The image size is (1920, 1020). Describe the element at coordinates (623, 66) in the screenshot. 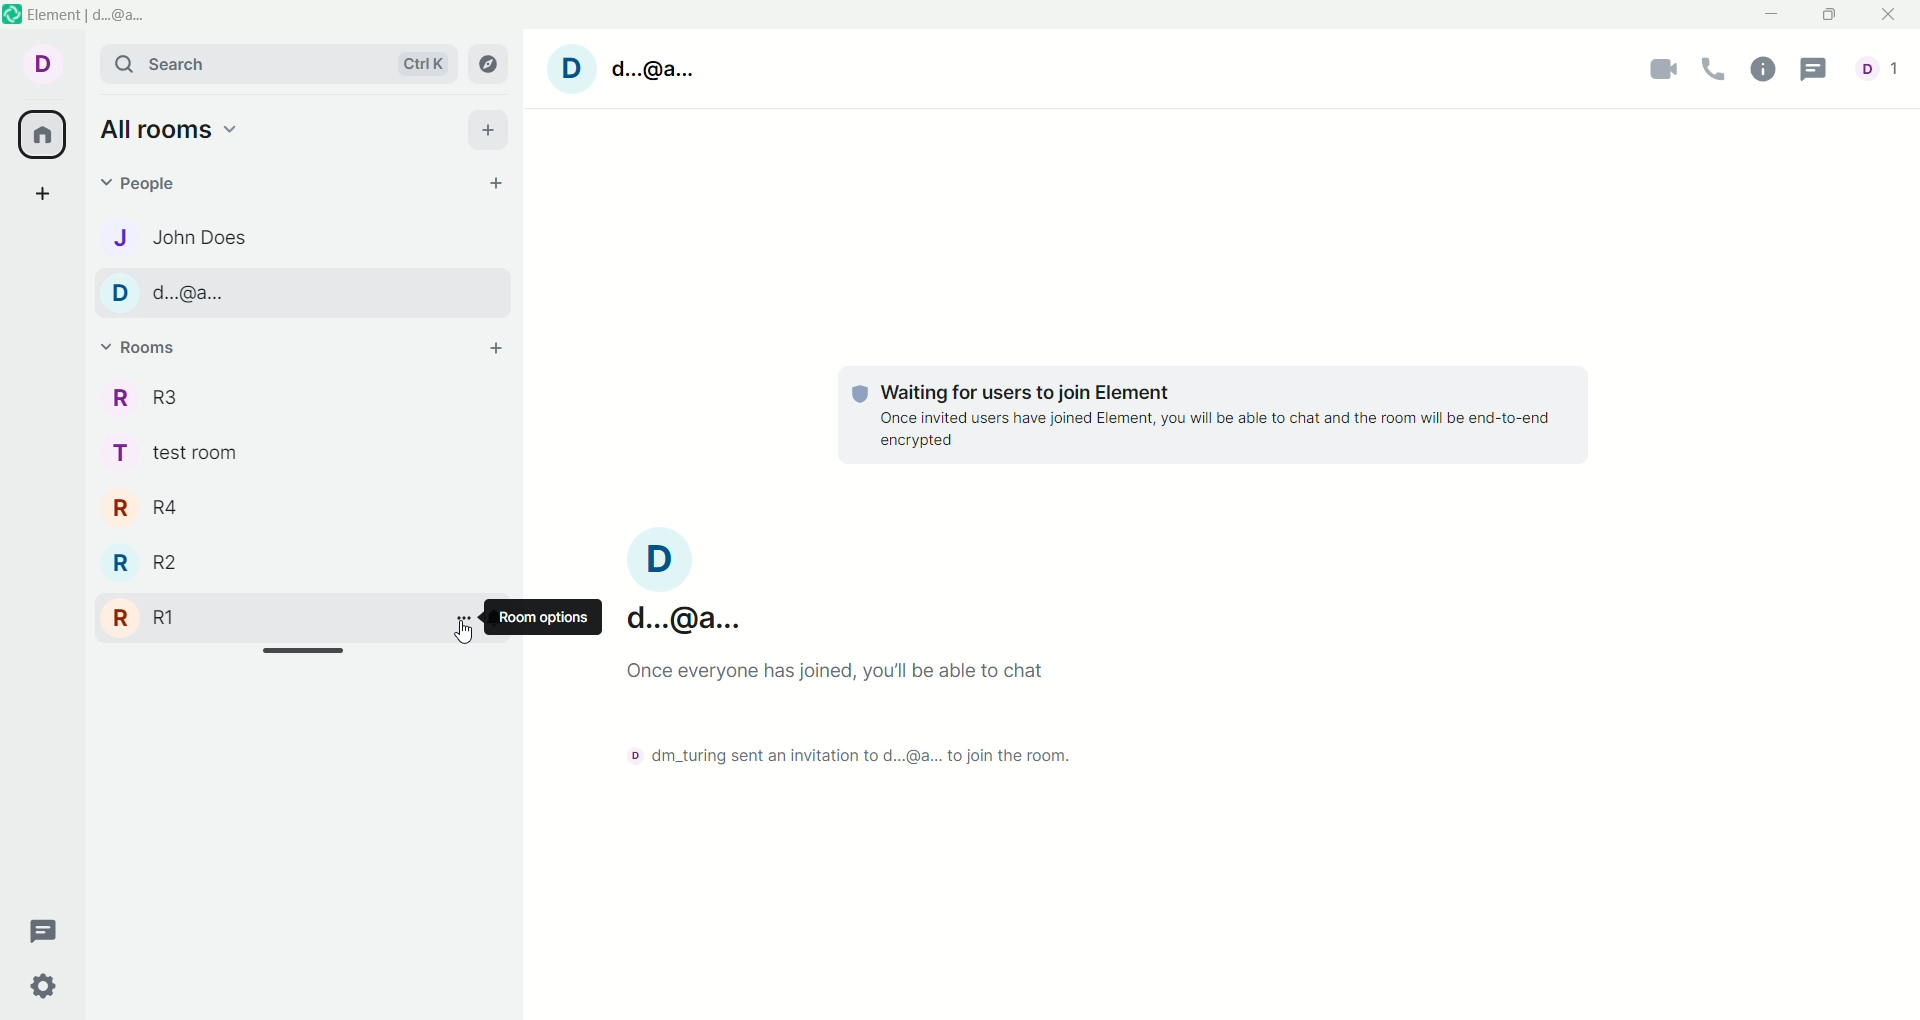

I see `D d.@a.` at that location.